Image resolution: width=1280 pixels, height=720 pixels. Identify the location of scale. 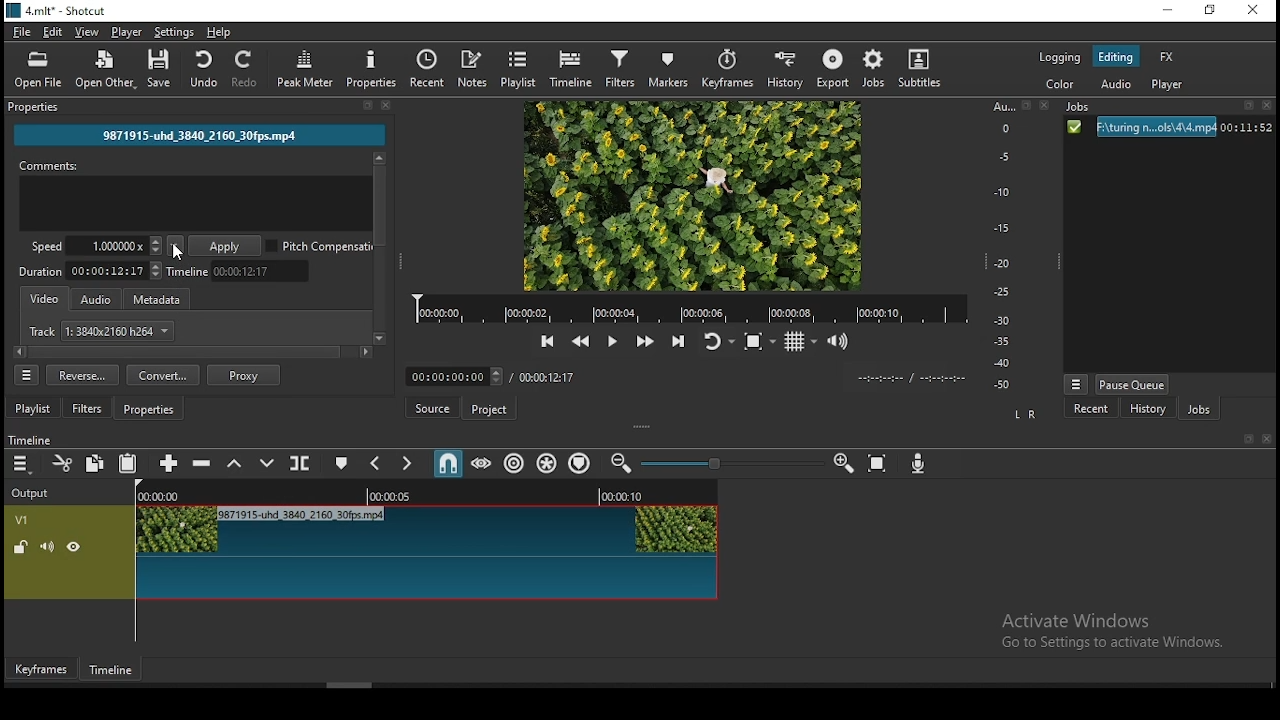
(1006, 247).